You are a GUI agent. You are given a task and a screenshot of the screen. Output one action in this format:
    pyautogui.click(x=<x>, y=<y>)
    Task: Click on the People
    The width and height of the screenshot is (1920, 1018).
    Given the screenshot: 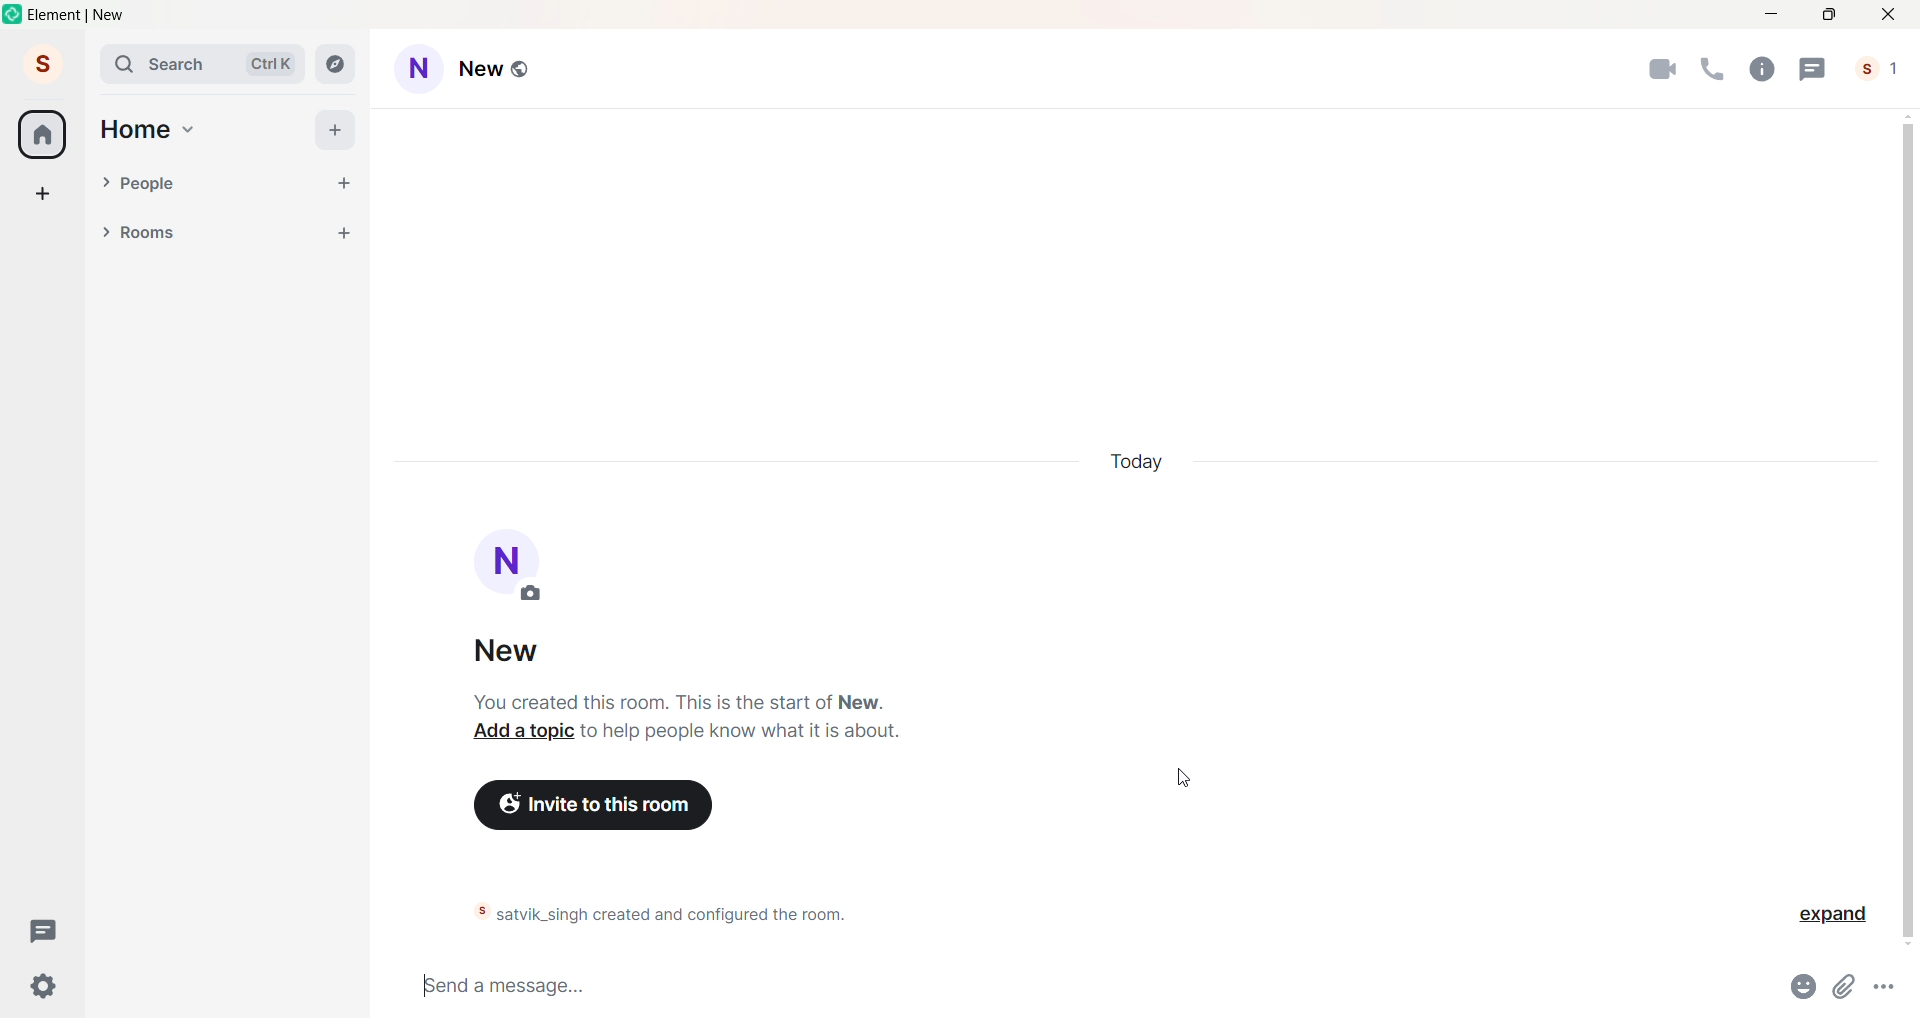 What is the action you would take?
    pyautogui.click(x=218, y=184)
    